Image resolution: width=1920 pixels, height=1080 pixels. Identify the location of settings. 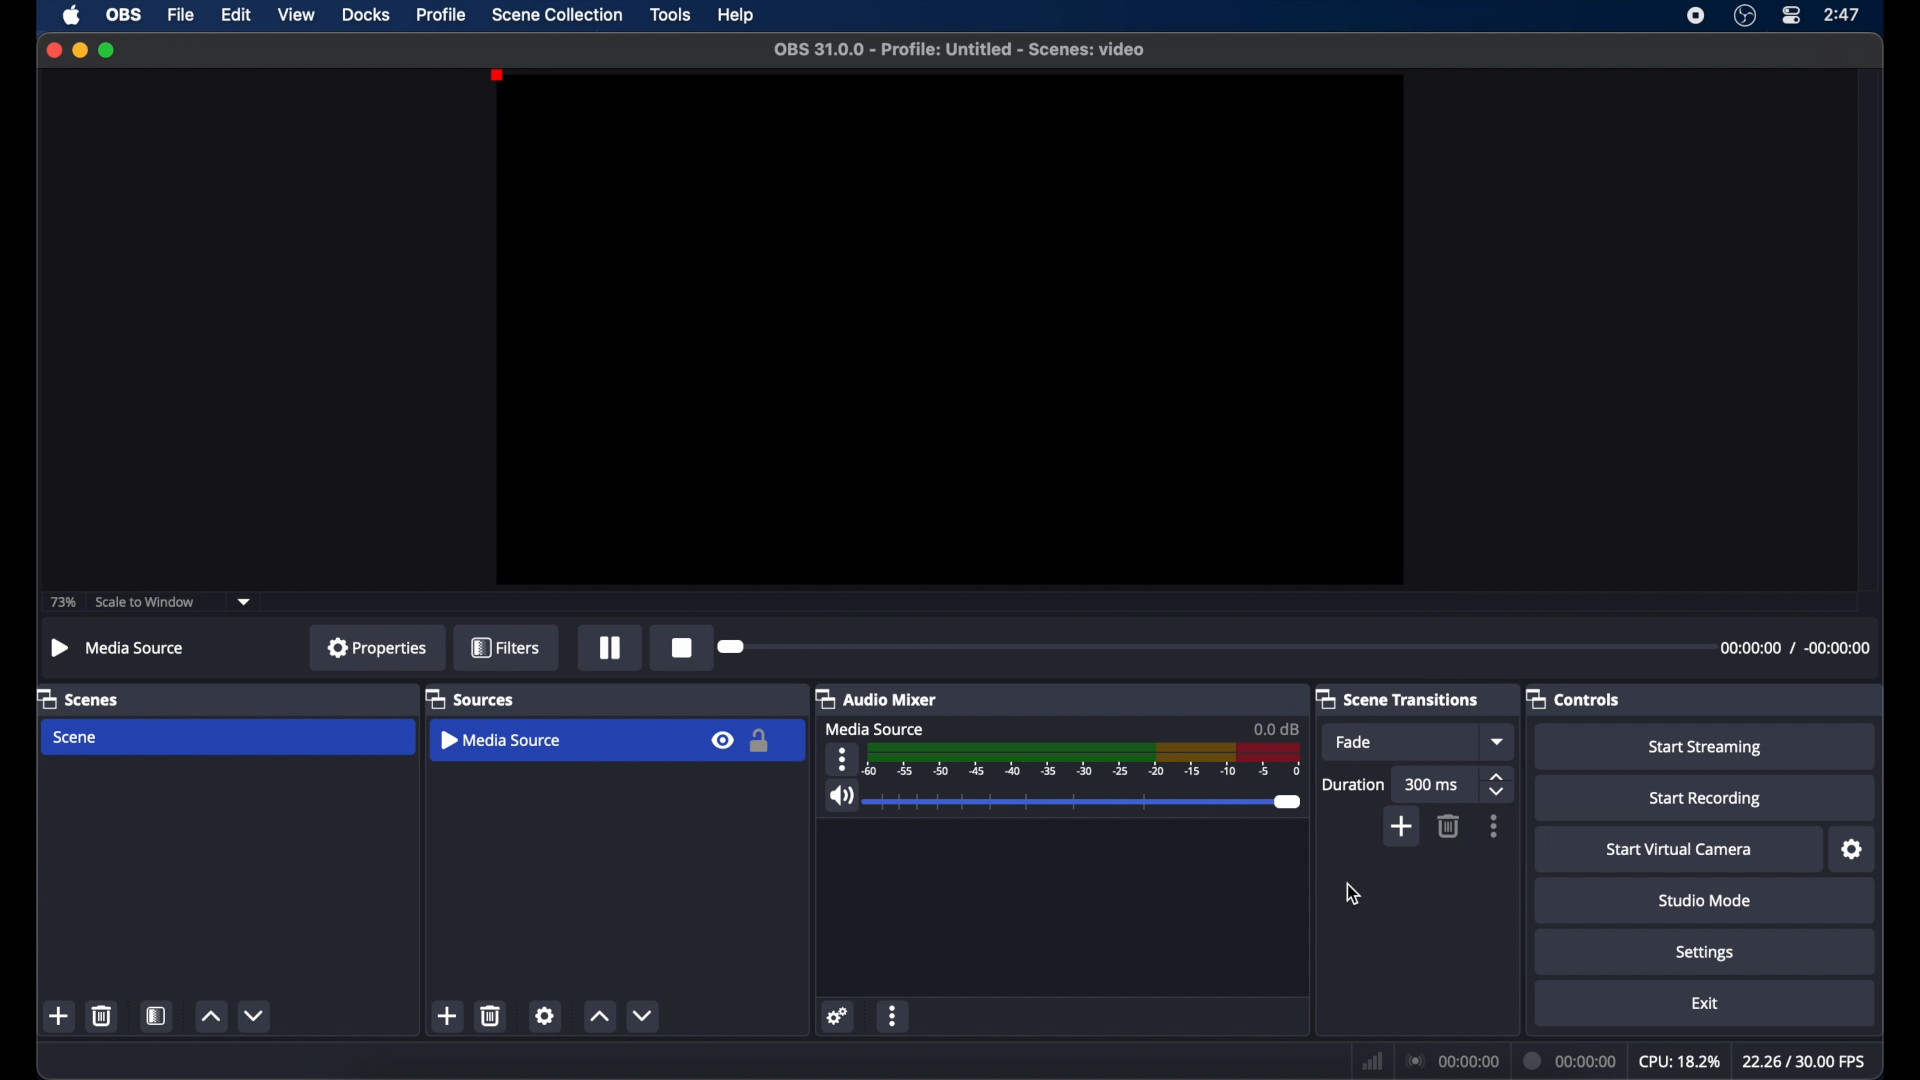
(1705, 954).